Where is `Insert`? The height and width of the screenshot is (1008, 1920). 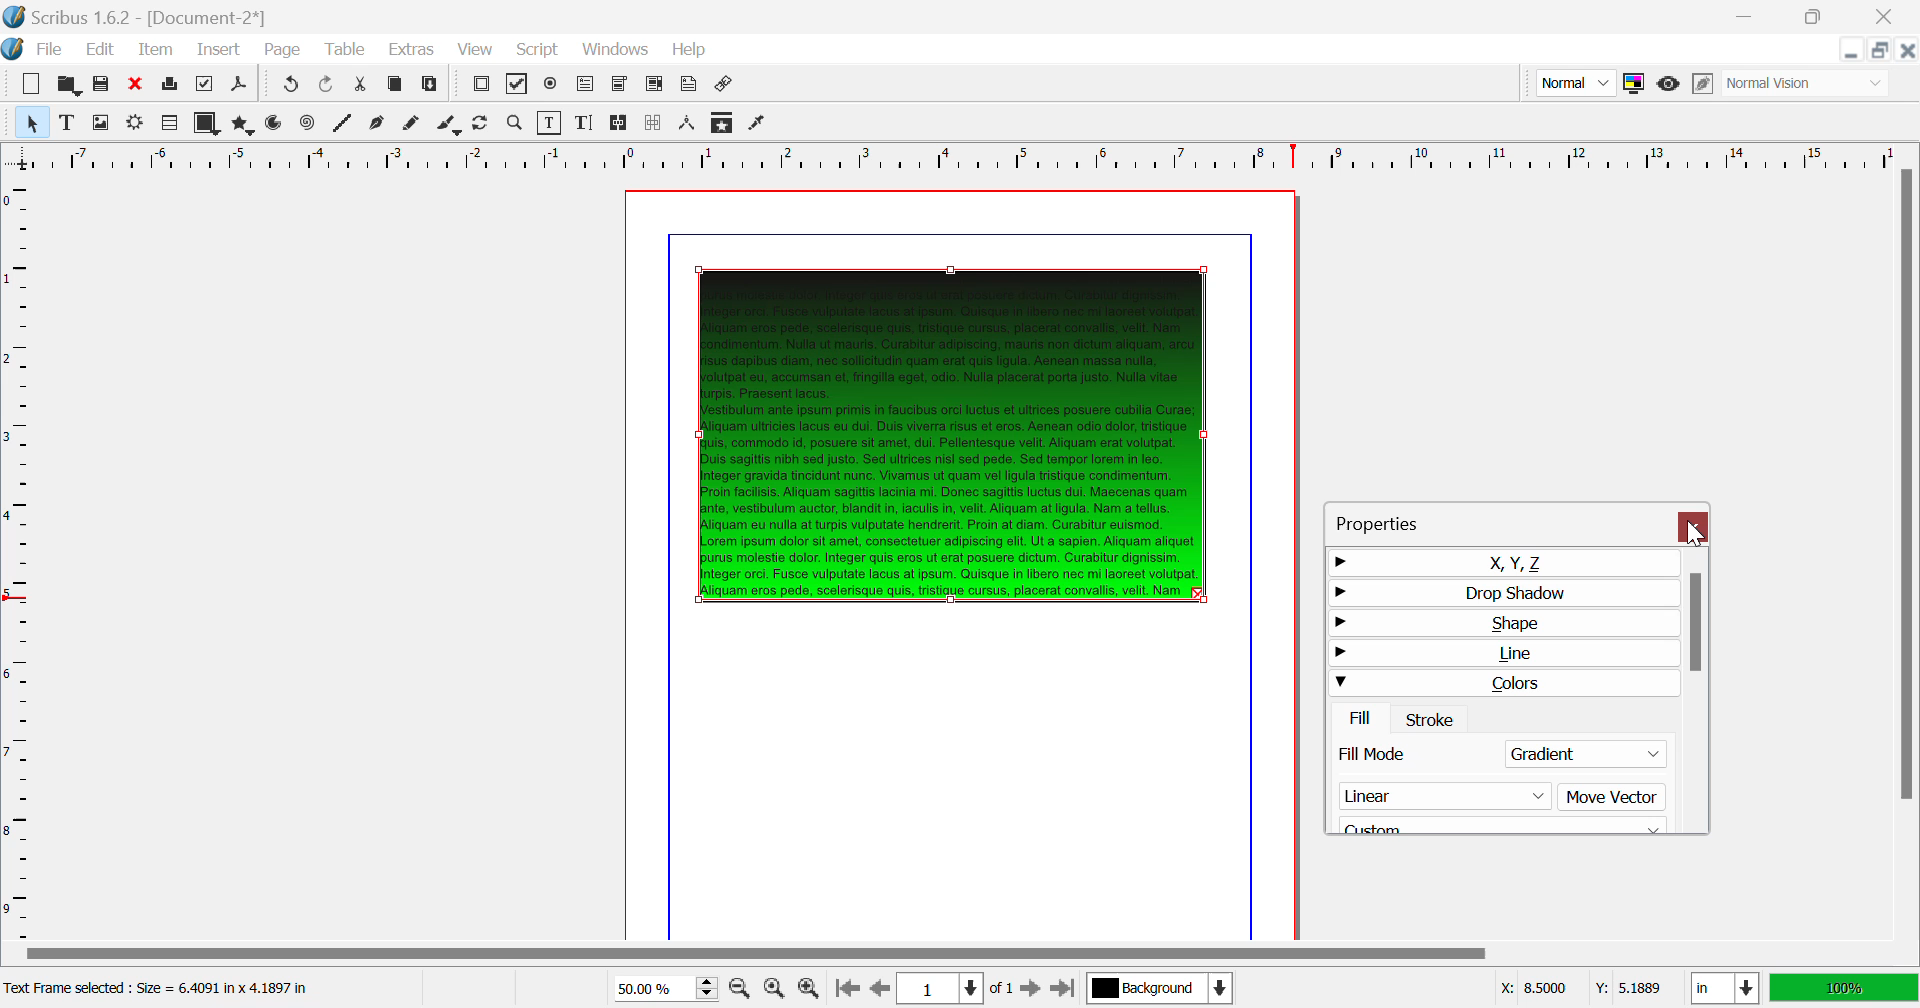
Insert is located at coordinates (220, 51).